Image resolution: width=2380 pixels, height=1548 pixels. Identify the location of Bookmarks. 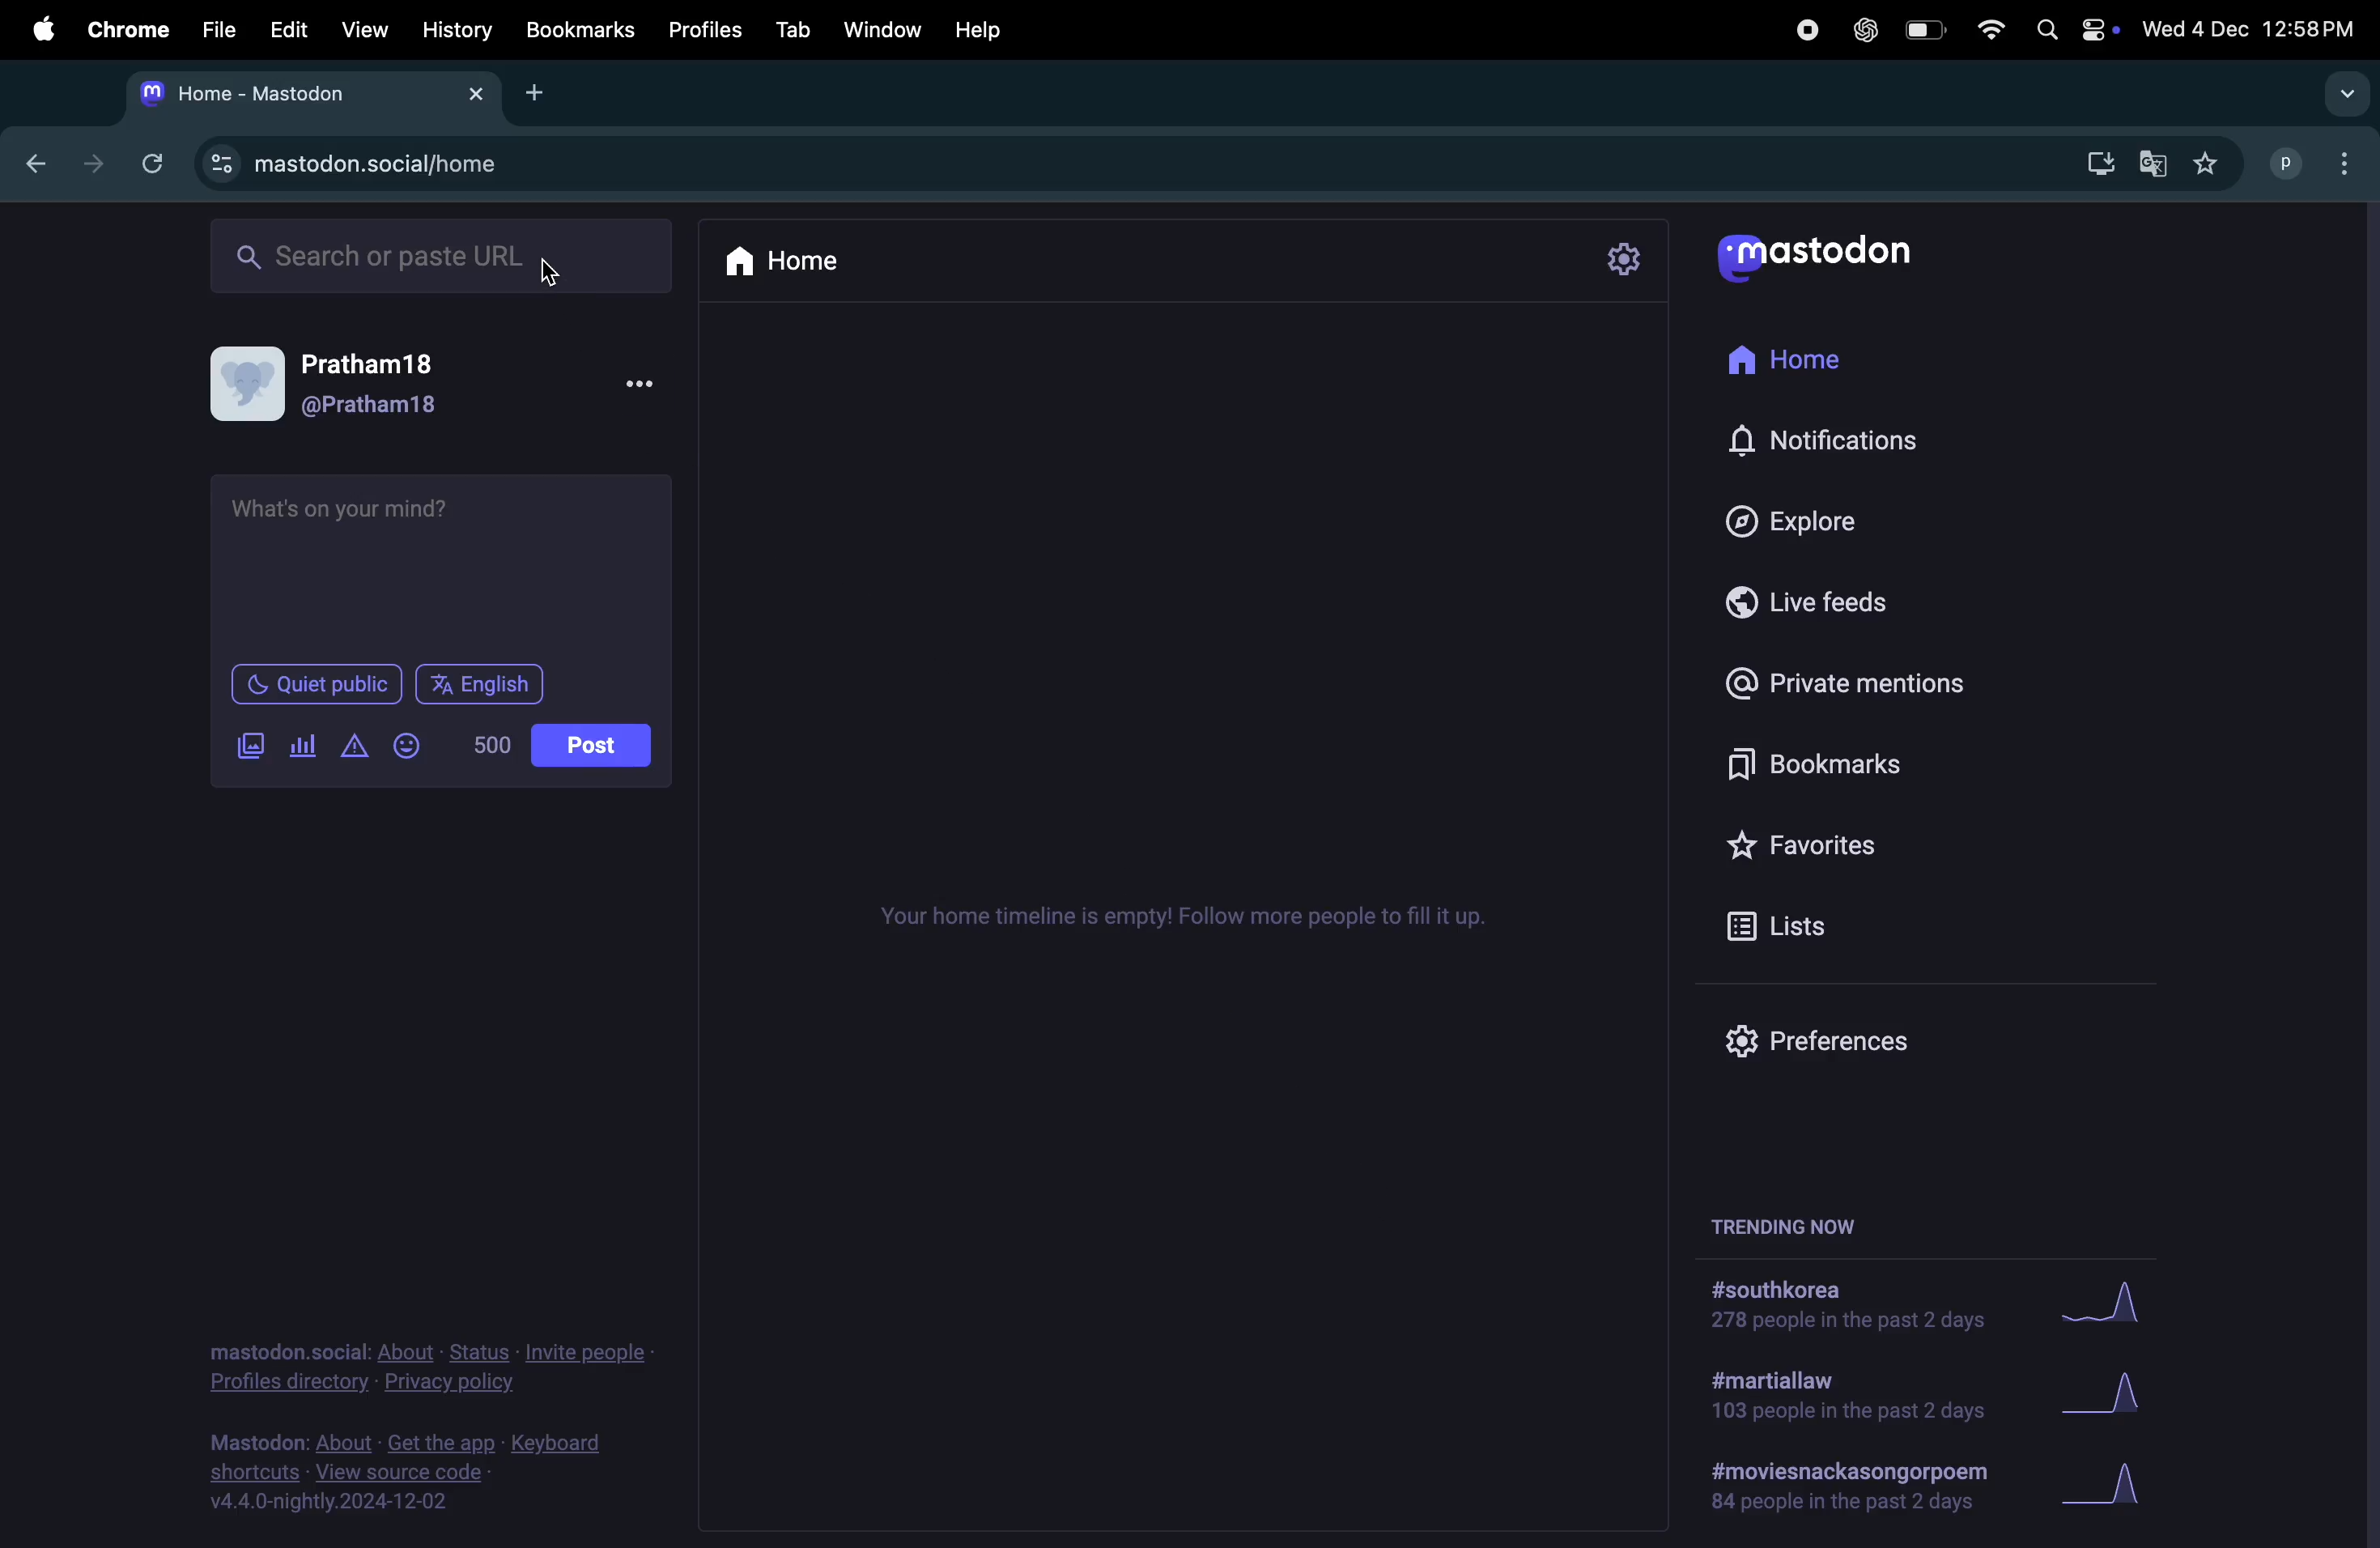
(1878, 767).